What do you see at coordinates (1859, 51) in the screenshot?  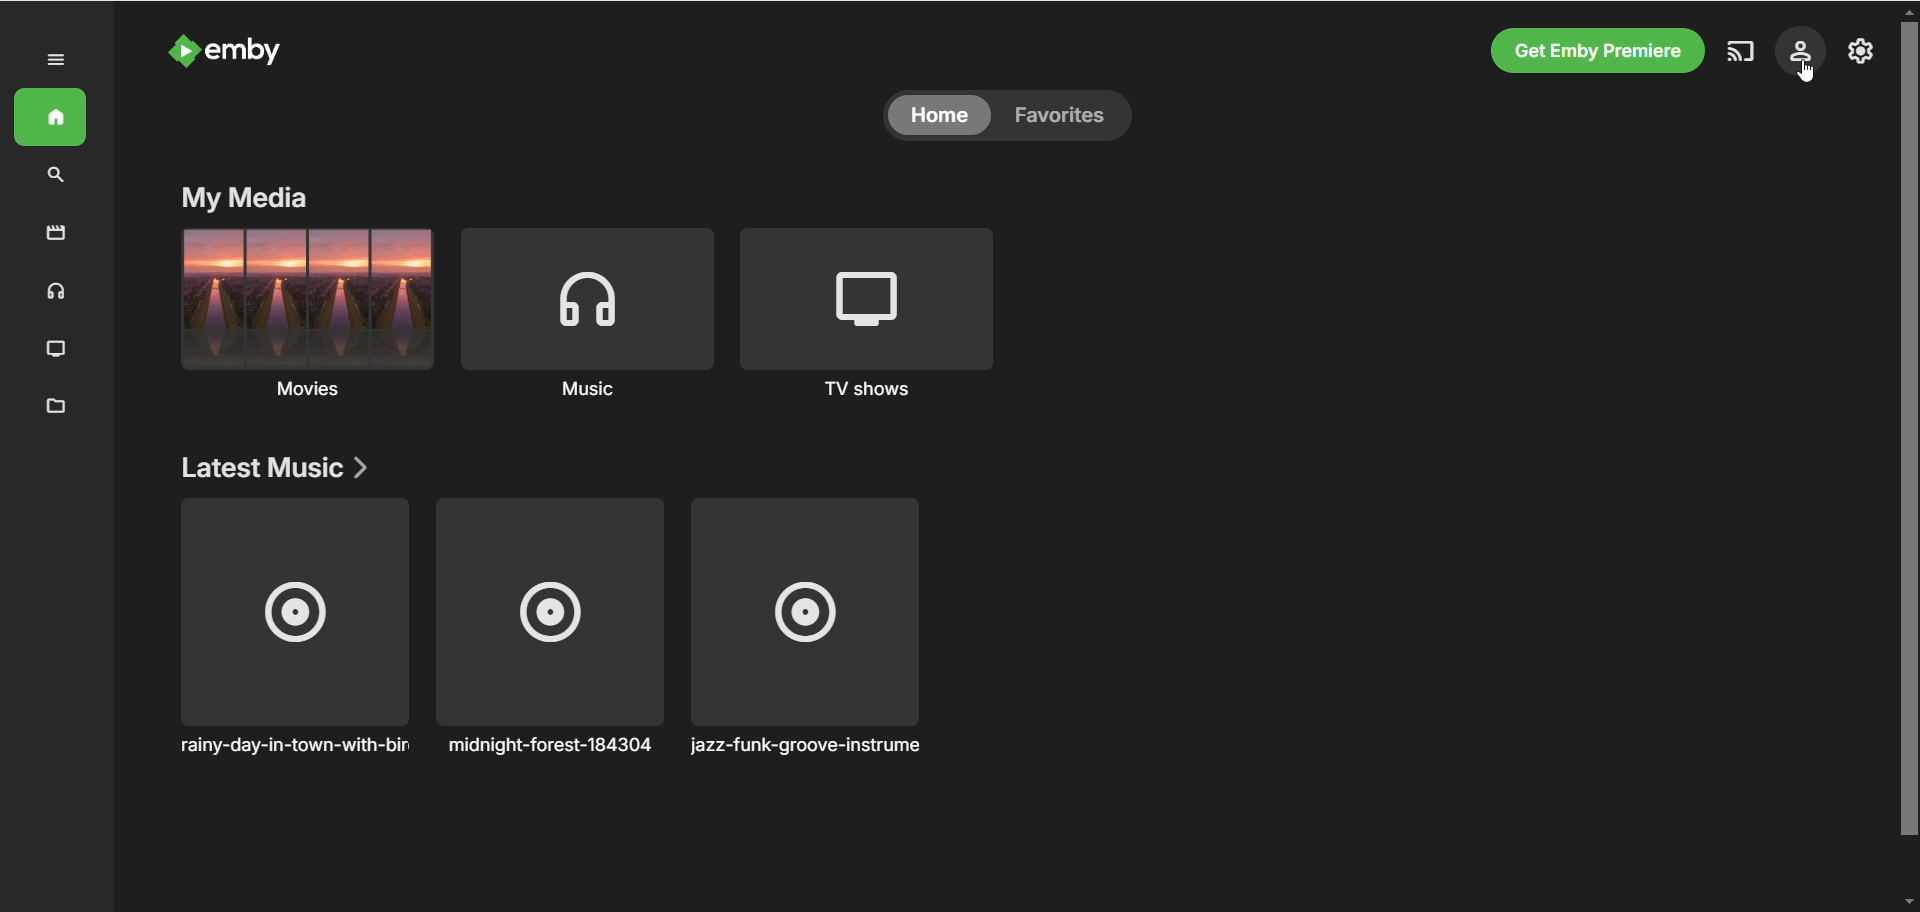 I see `settings` at bounding box center [1859, 51].